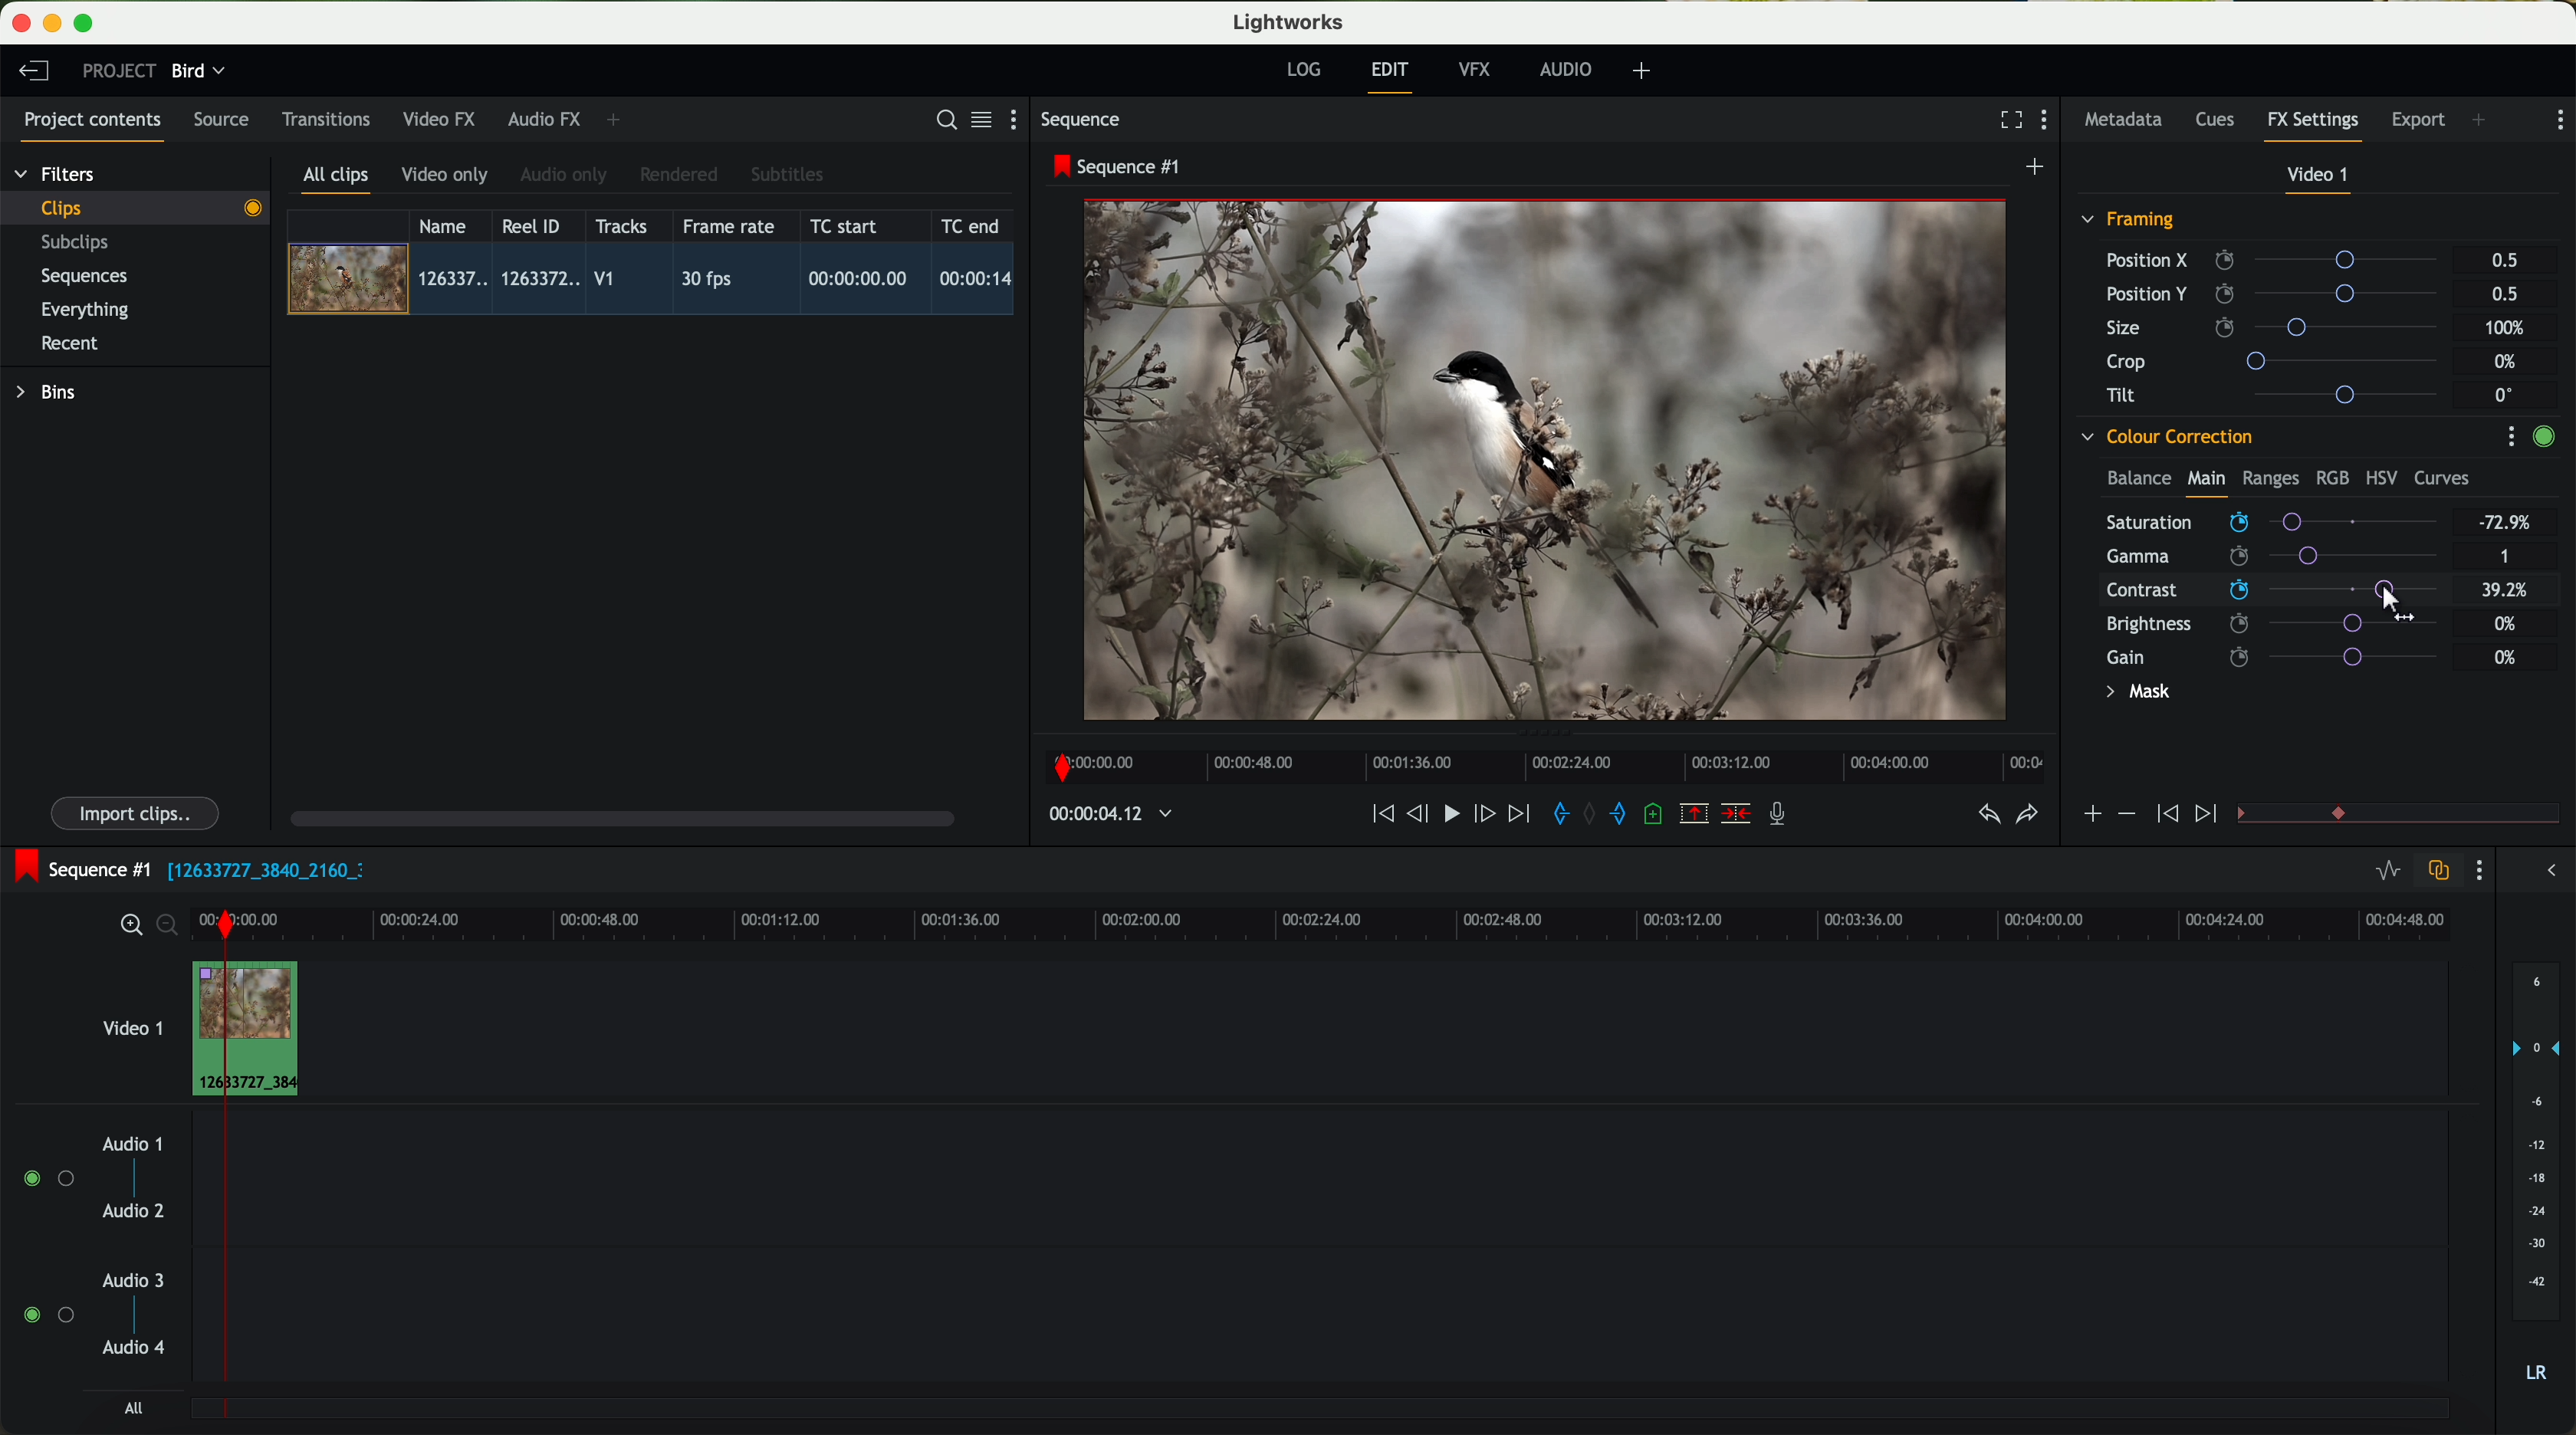 Image resolution: width=2576 pixels, height=1435 pixels. Describe the element at coordinates (680, 176) in the screenshot. I see `rendered` at that location.